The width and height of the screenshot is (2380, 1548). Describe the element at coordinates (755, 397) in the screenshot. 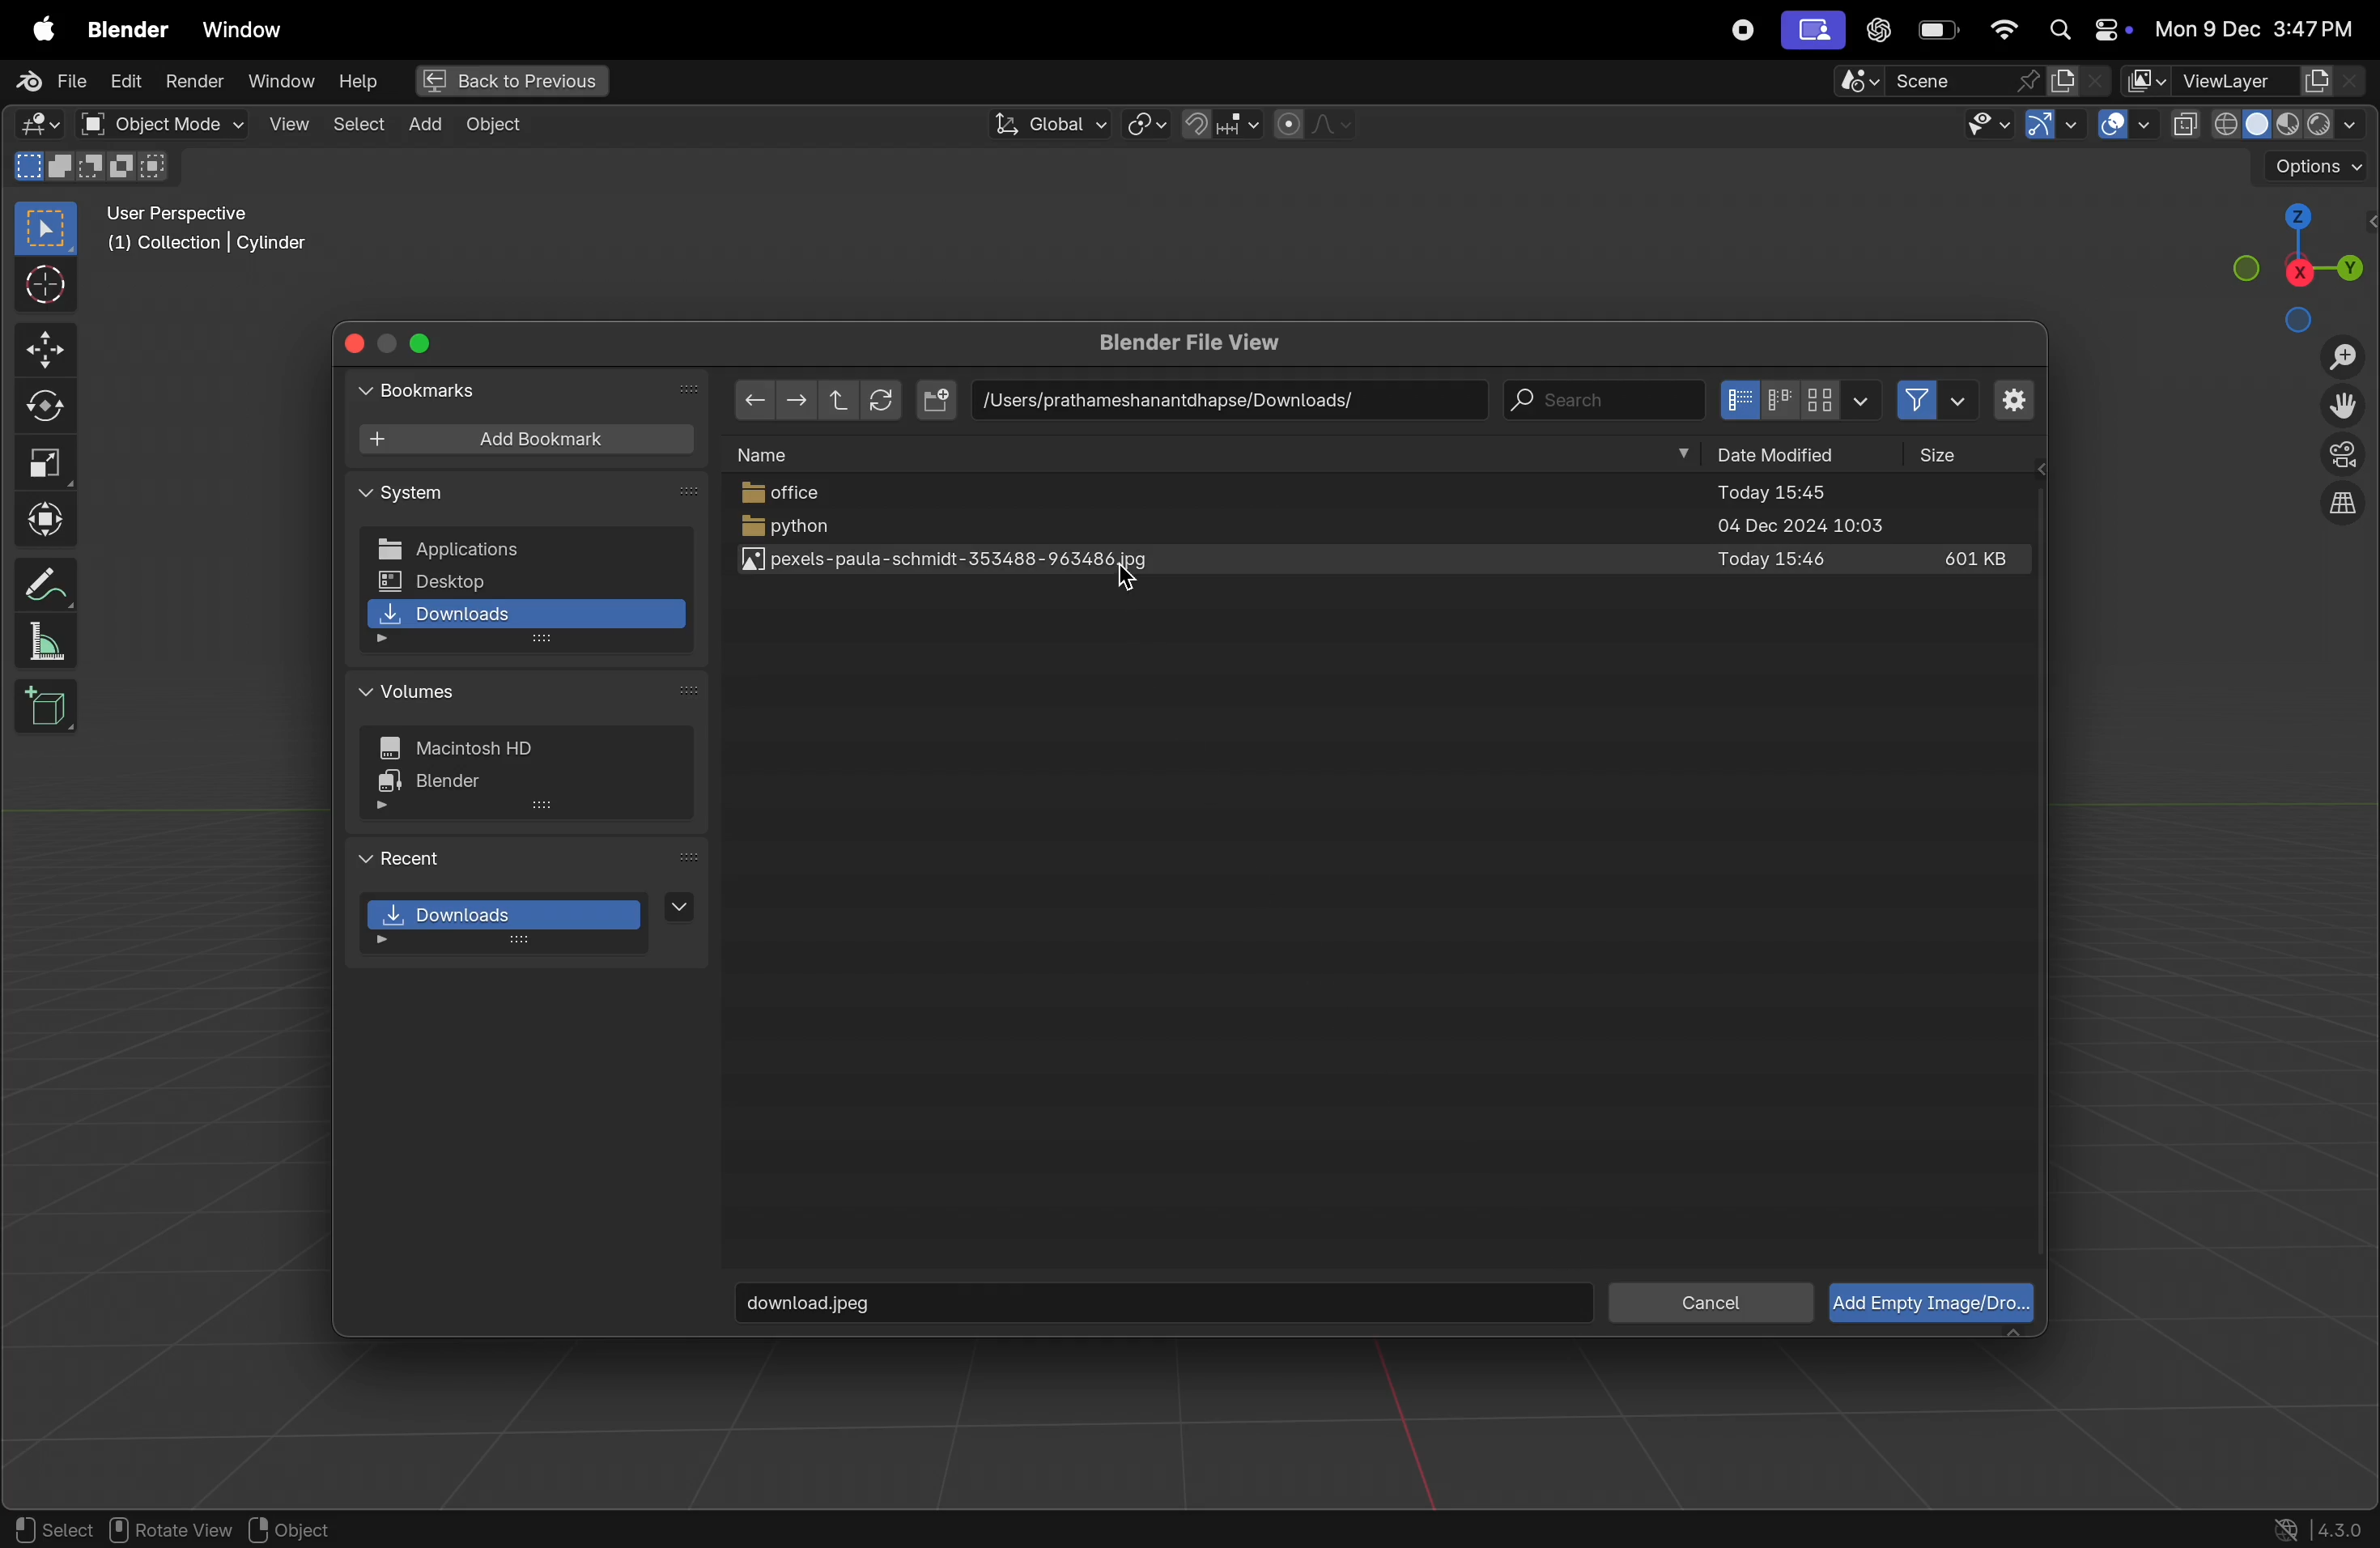

I see `back ward` at that location.